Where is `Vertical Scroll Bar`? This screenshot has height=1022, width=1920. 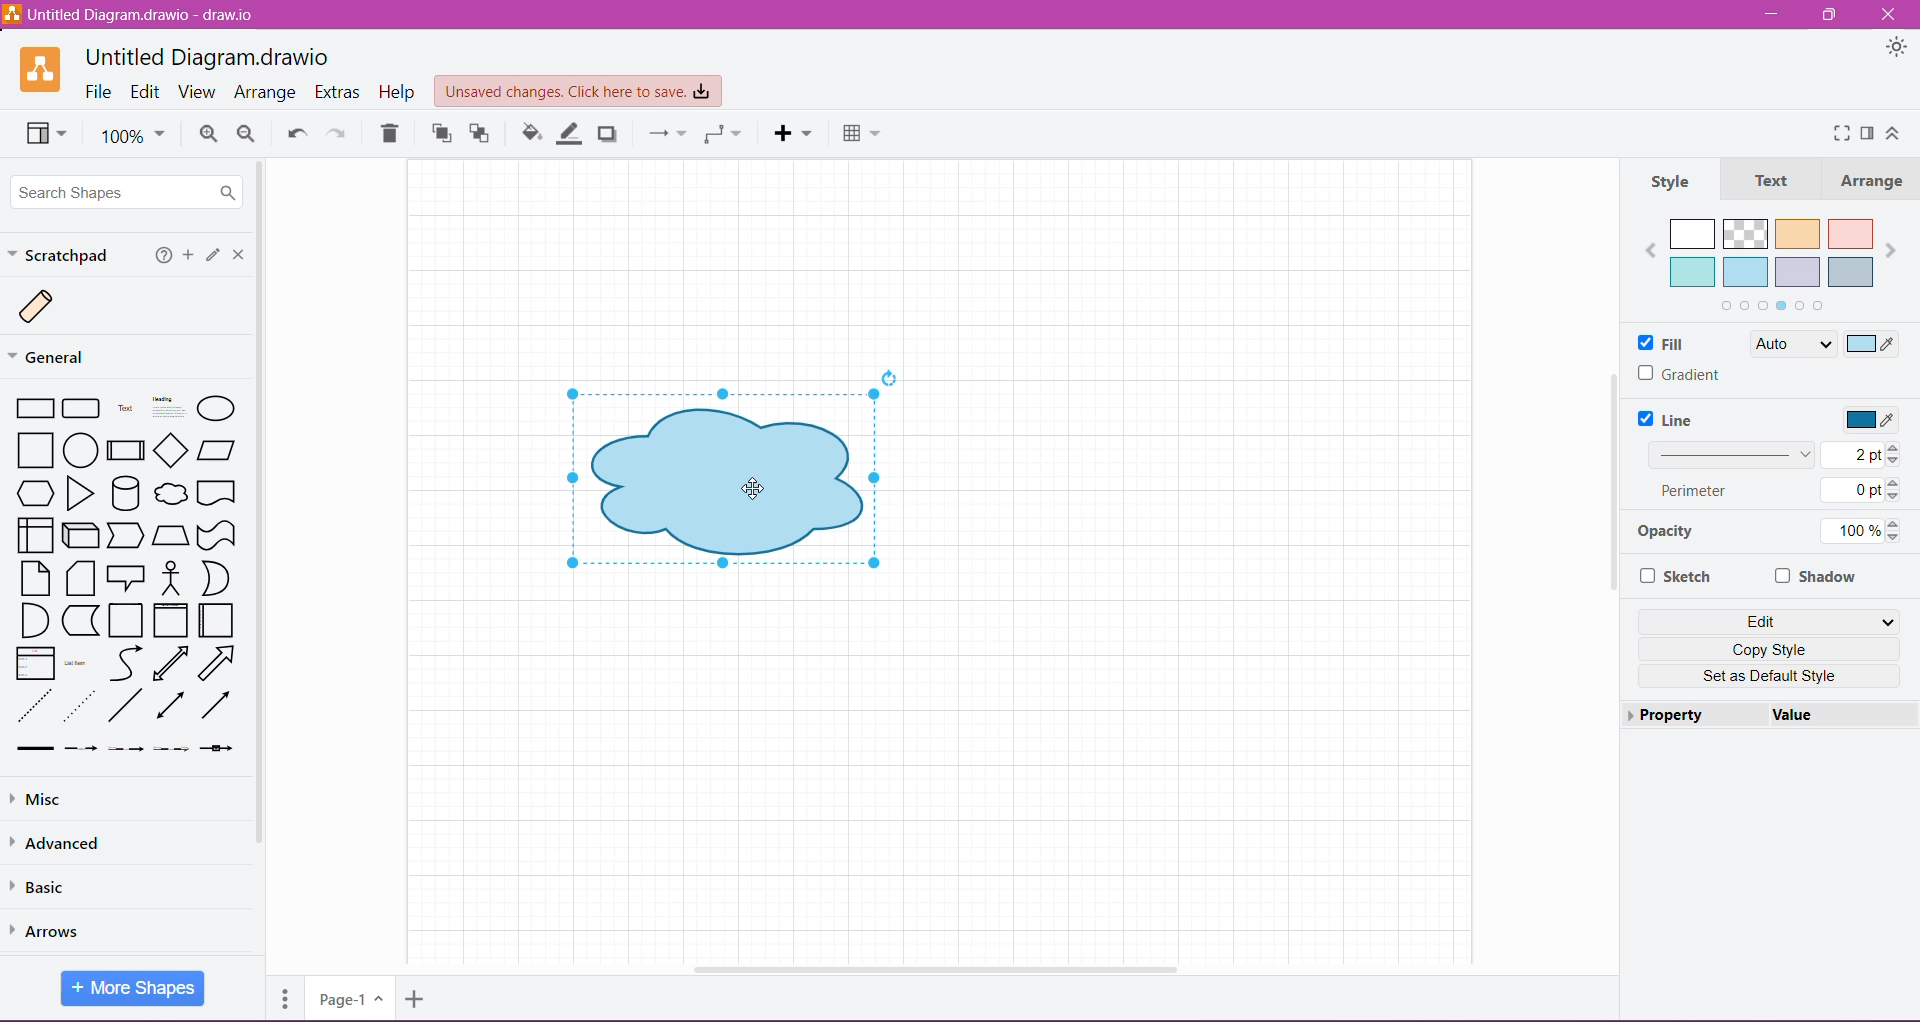
Vertical Scroll Bar is located at coordinates (264, 558).